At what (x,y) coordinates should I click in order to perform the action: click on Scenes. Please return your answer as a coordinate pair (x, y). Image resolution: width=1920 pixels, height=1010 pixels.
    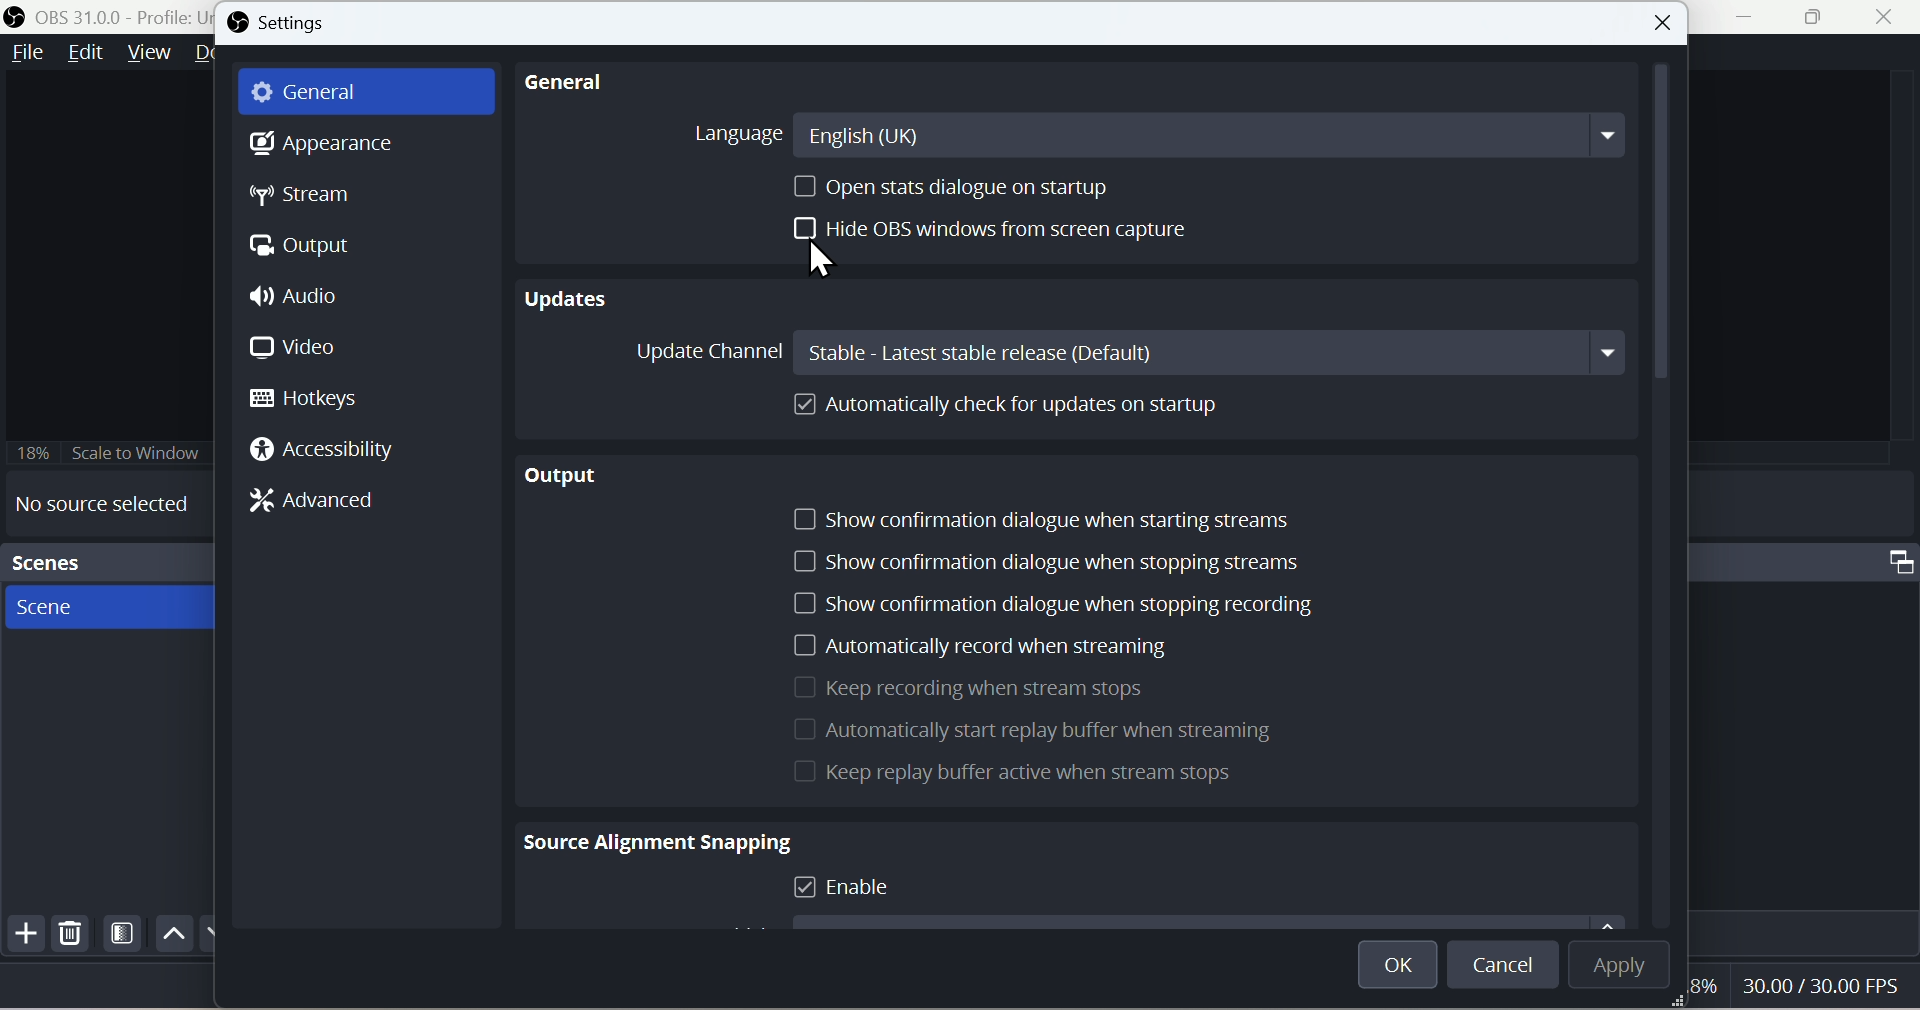
    Looking at the image, I should click on (106, 559).